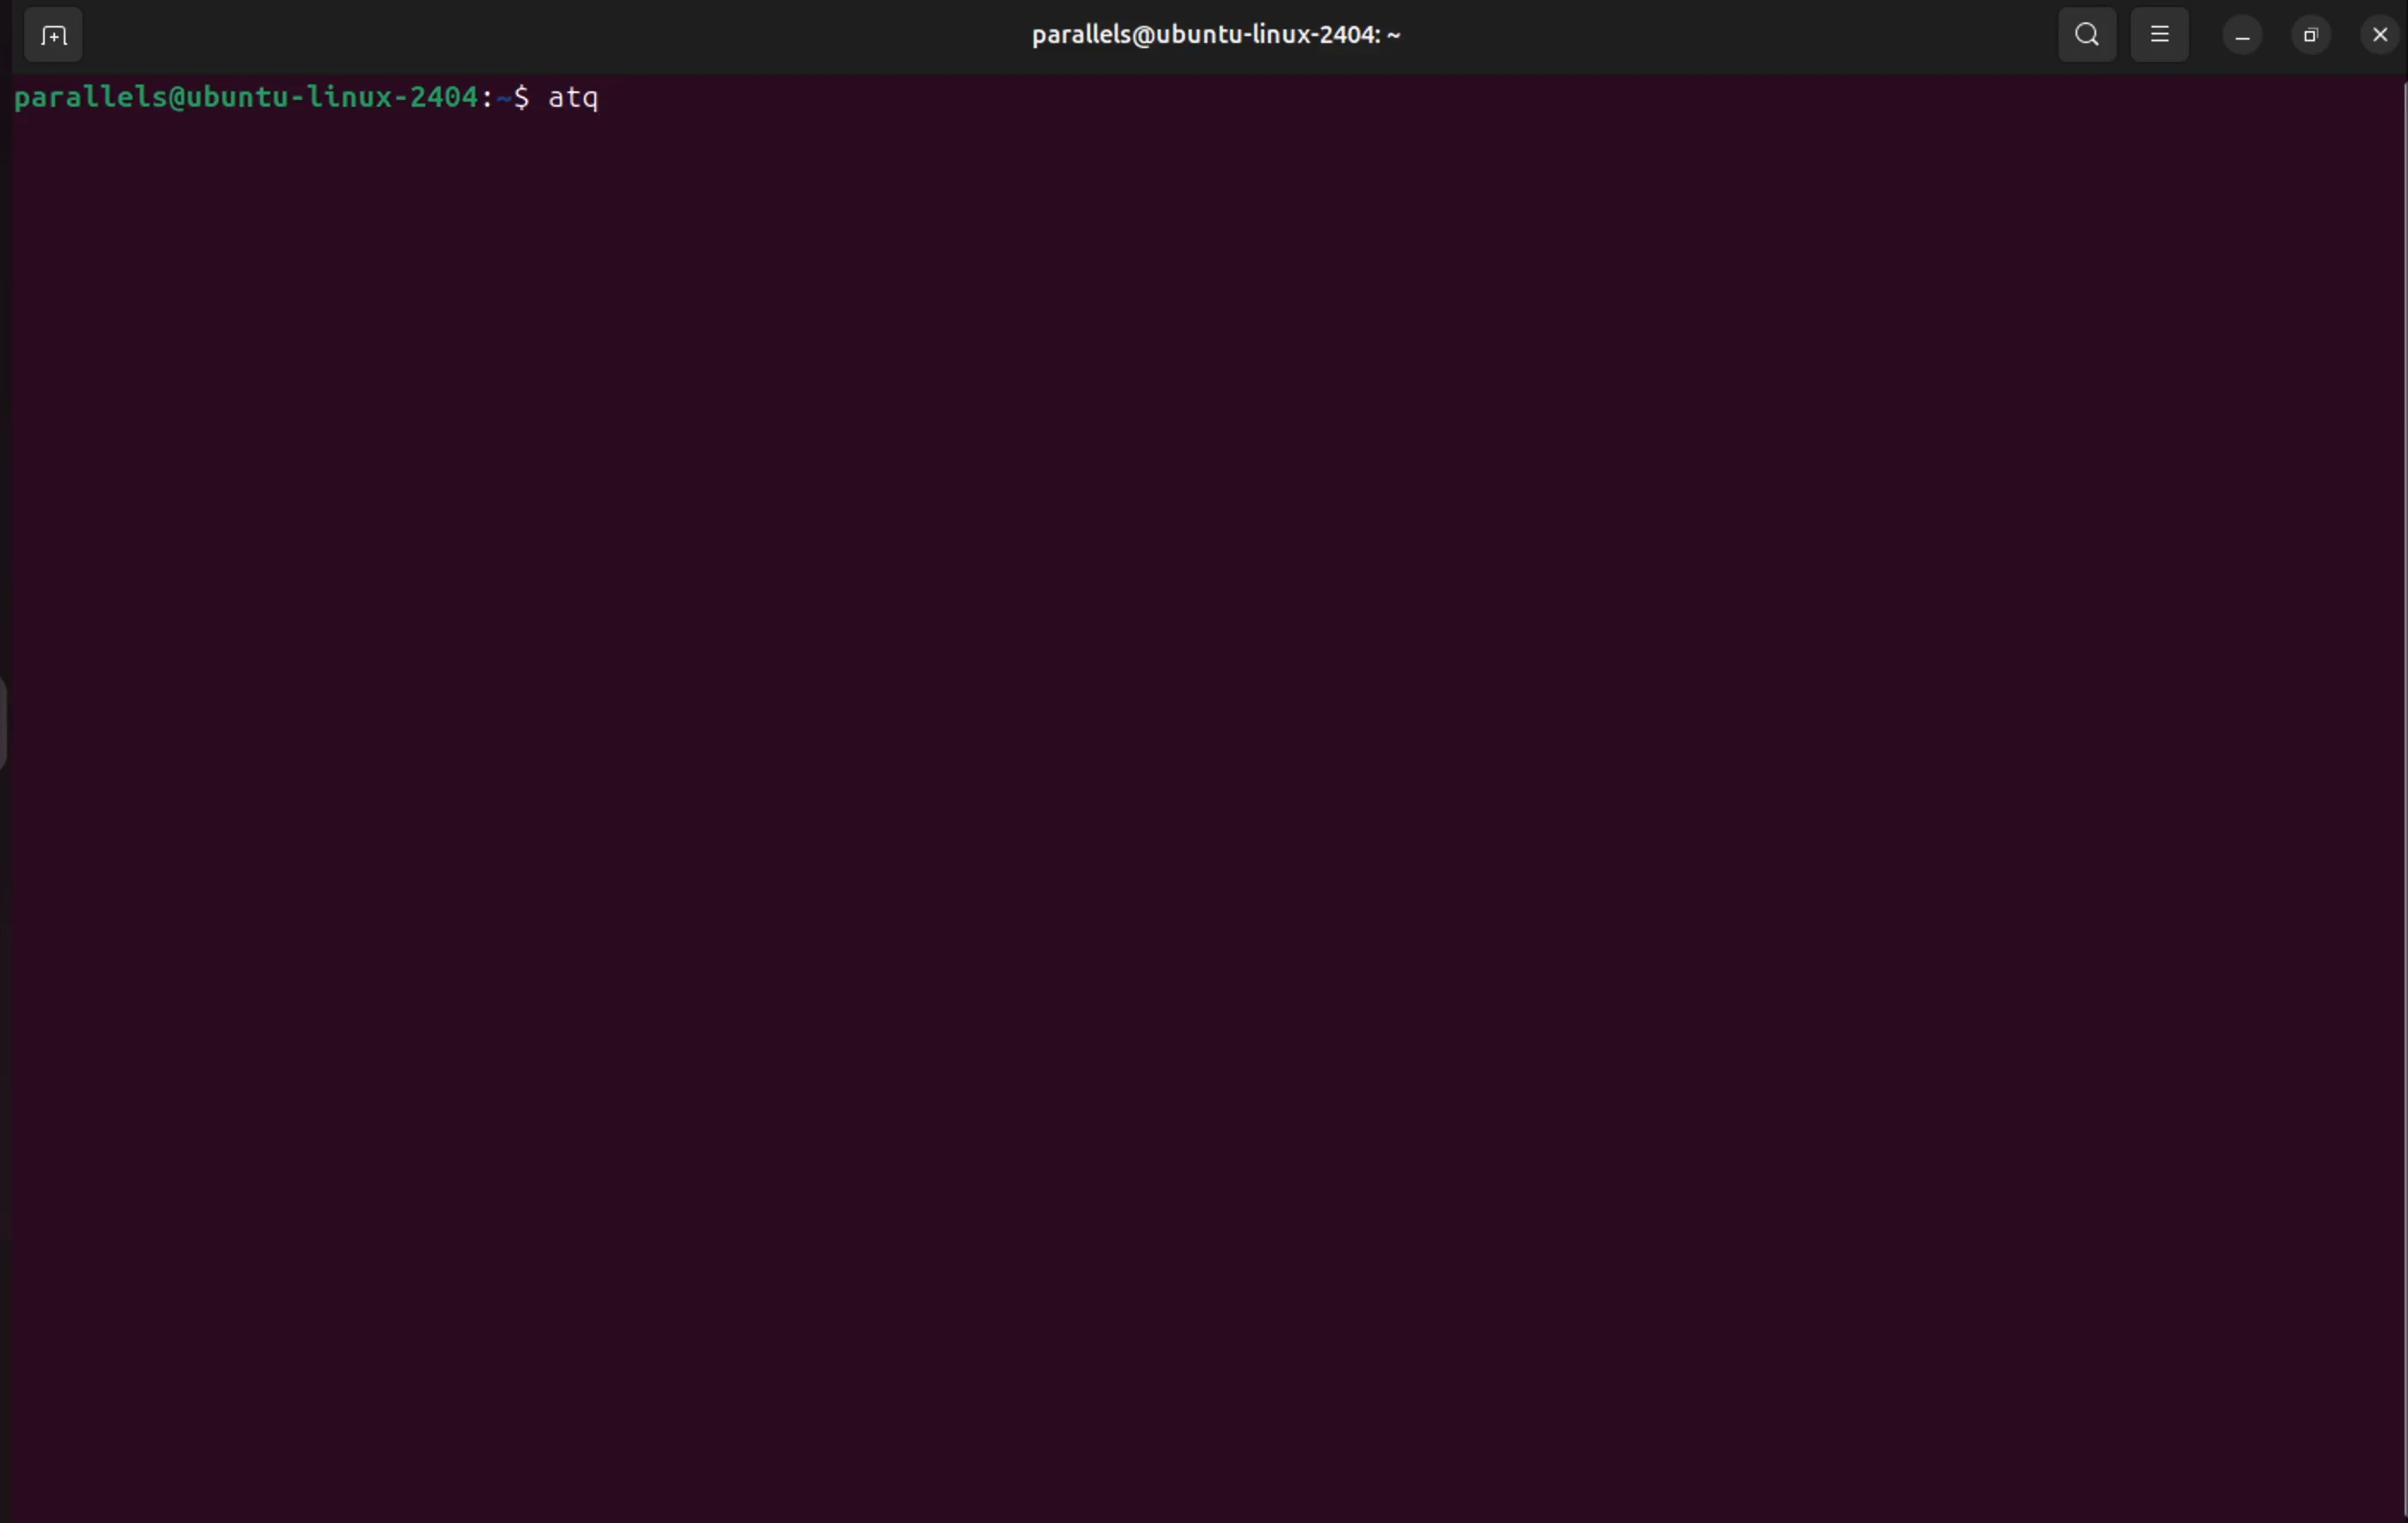 This screenshot has height=1523, width=2408. Describe the element at coordinates (269, 98) in the screenshot. I see `bash prompt` at that location.